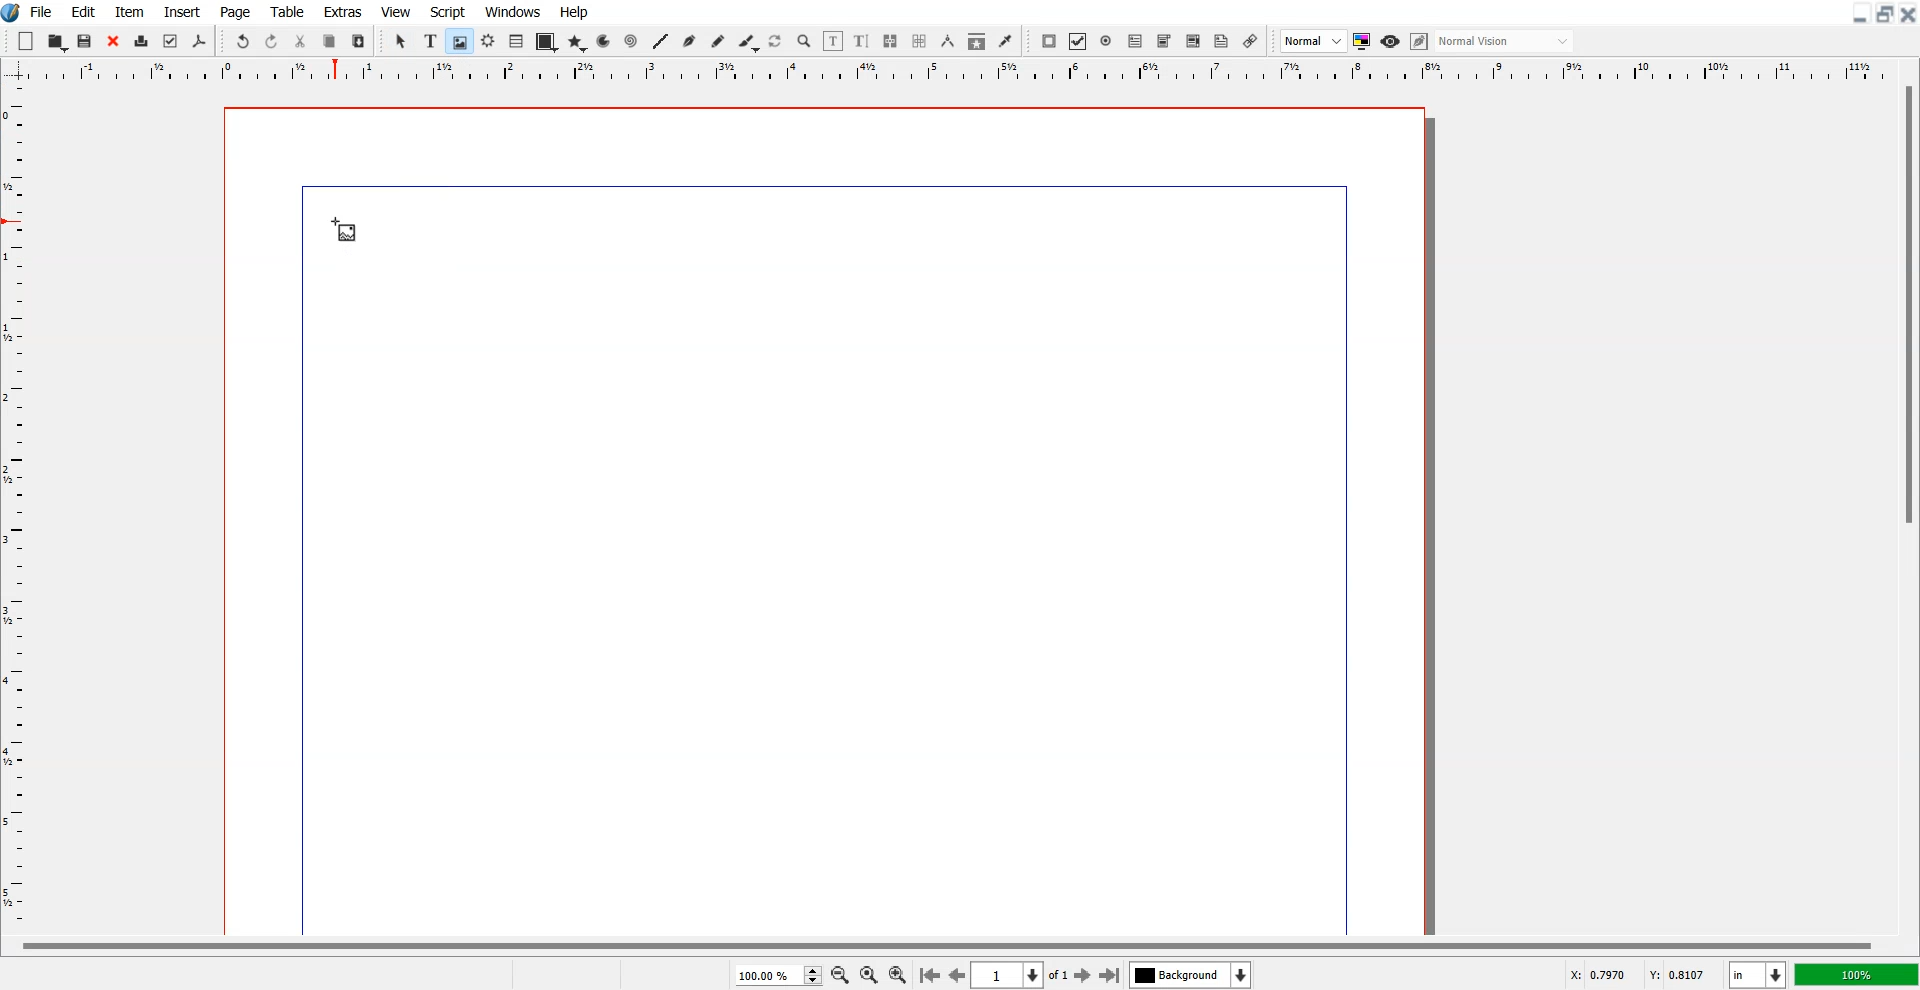 The image size is (1920, 990). What do you see at coordinates (401, 42) in the screenshot?
I see `Select Item` at bounding box center [401, 42].